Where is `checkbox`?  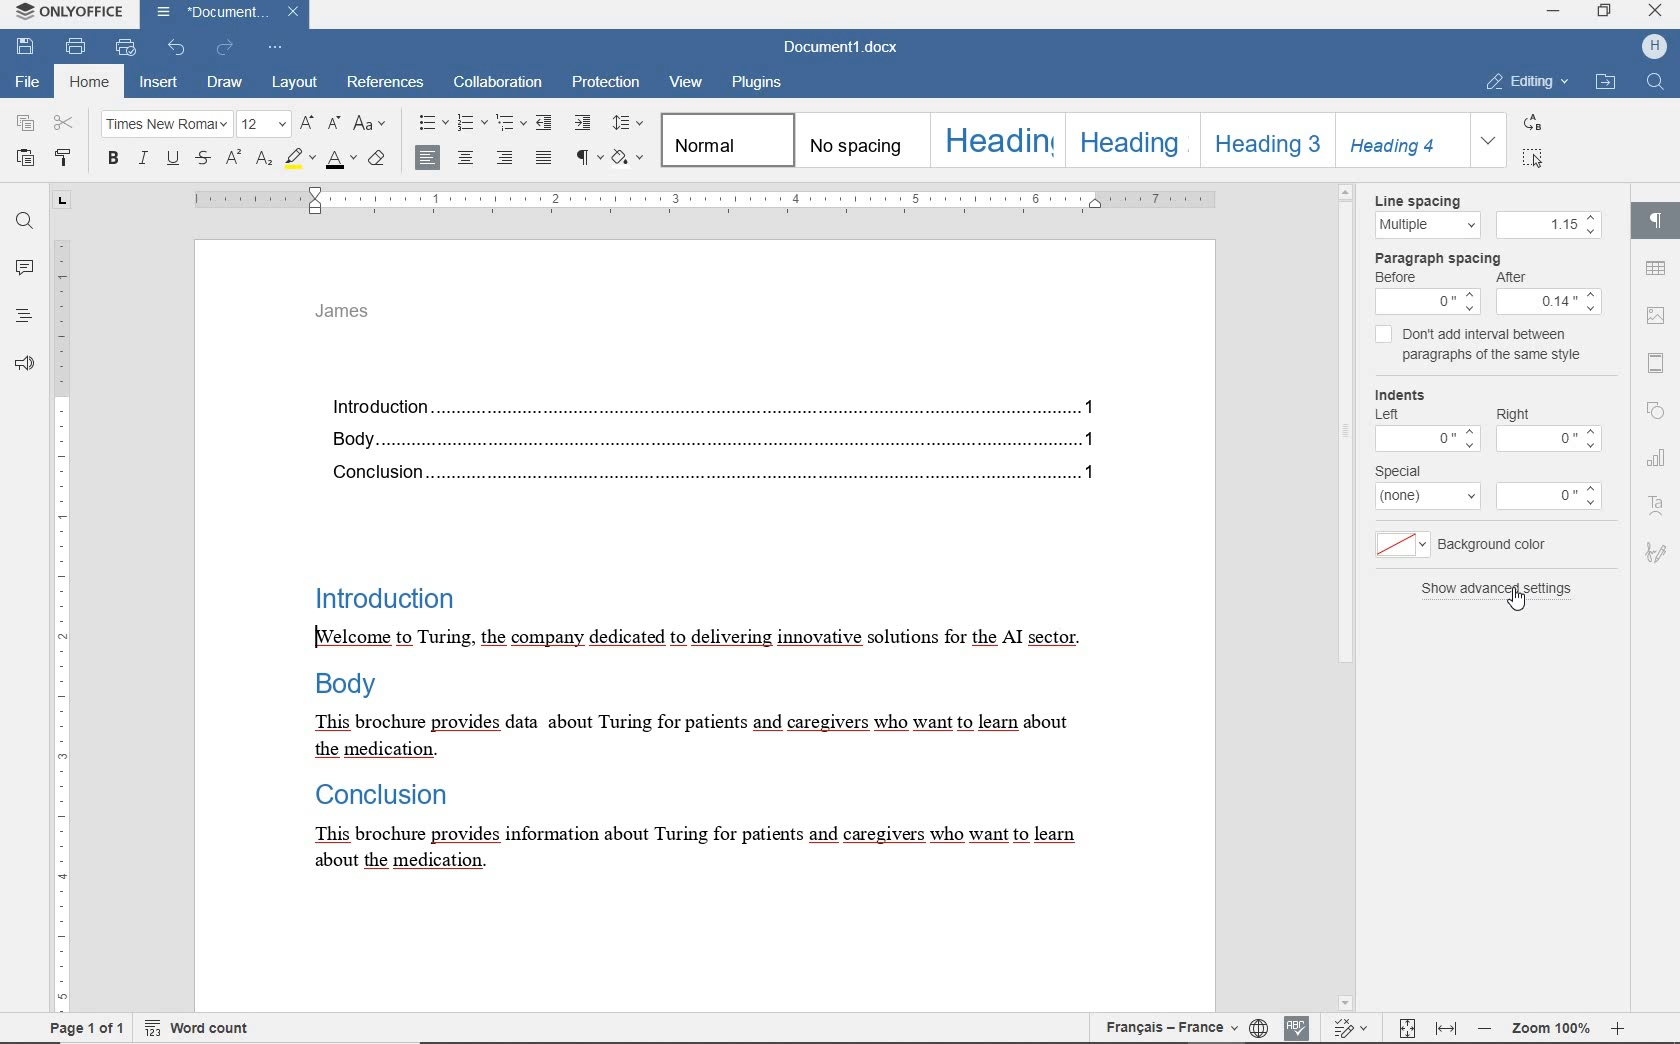 checkbox is located at coordinates (1384, 337).